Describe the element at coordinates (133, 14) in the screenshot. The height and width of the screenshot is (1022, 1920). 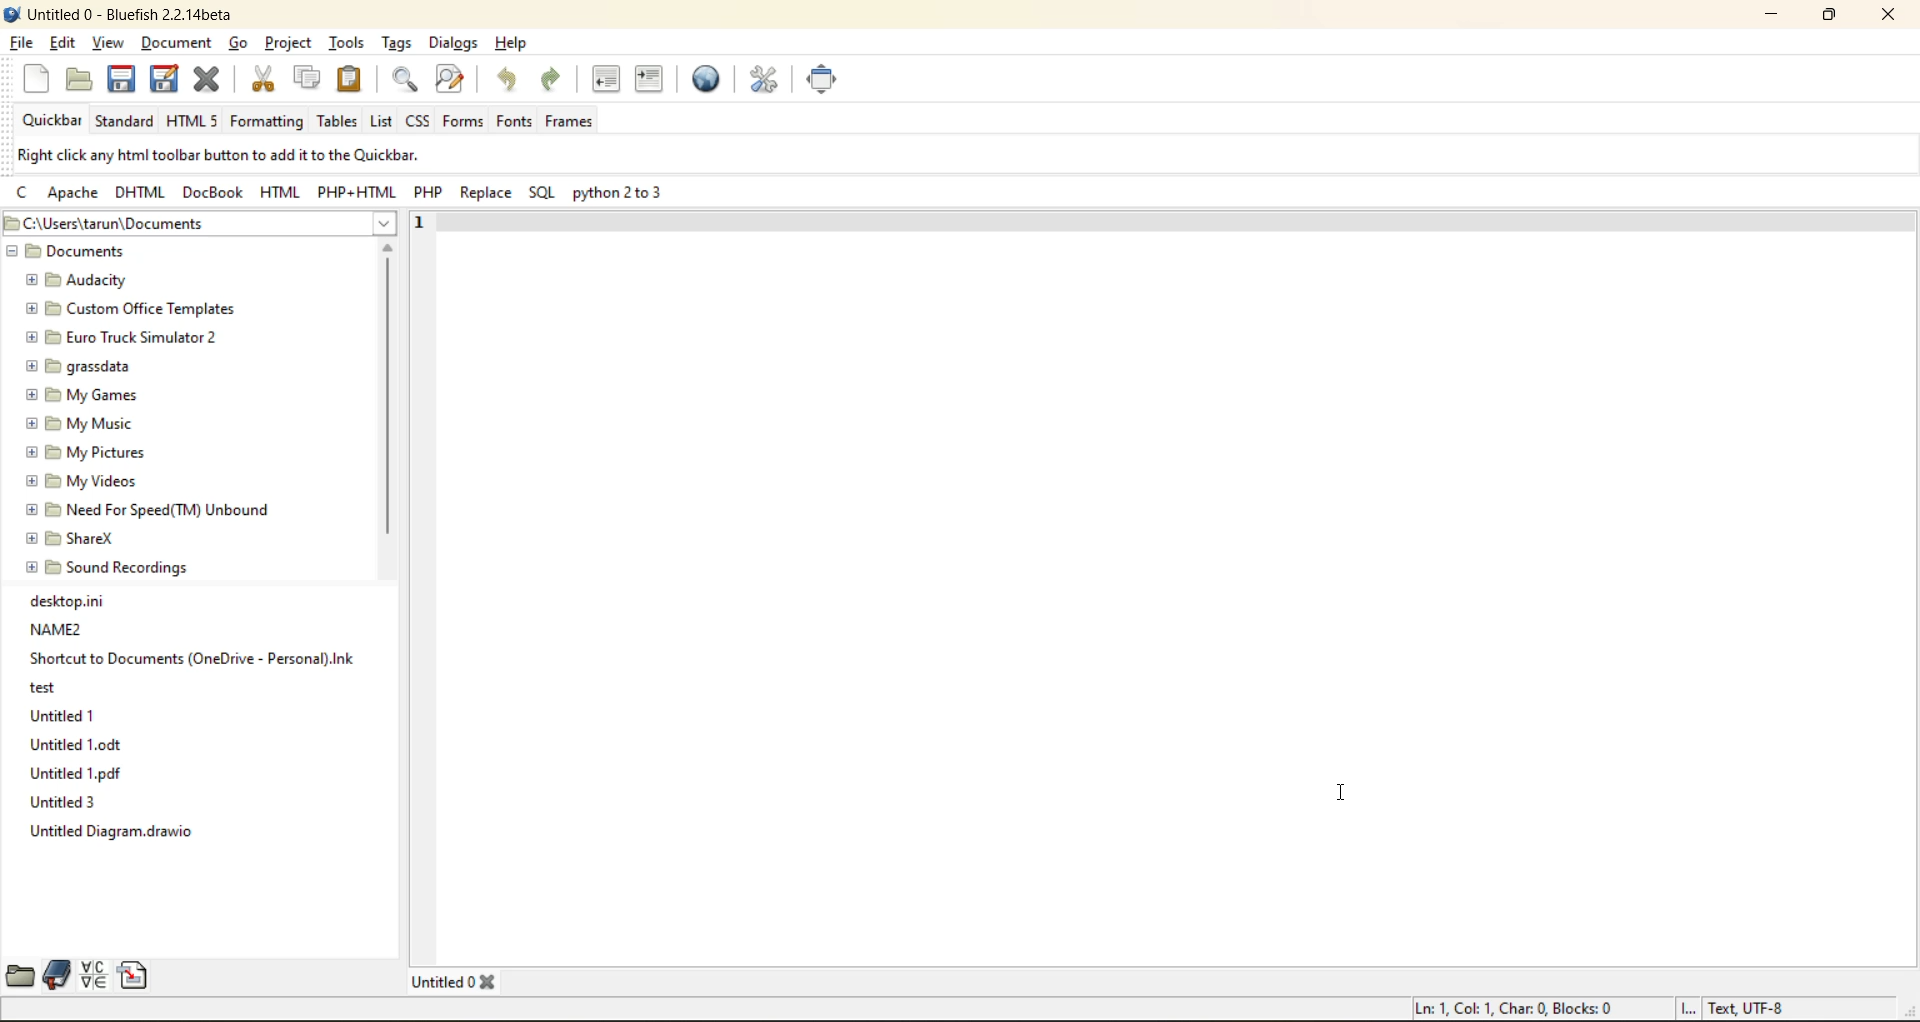
I see `file name and app name` at that location.